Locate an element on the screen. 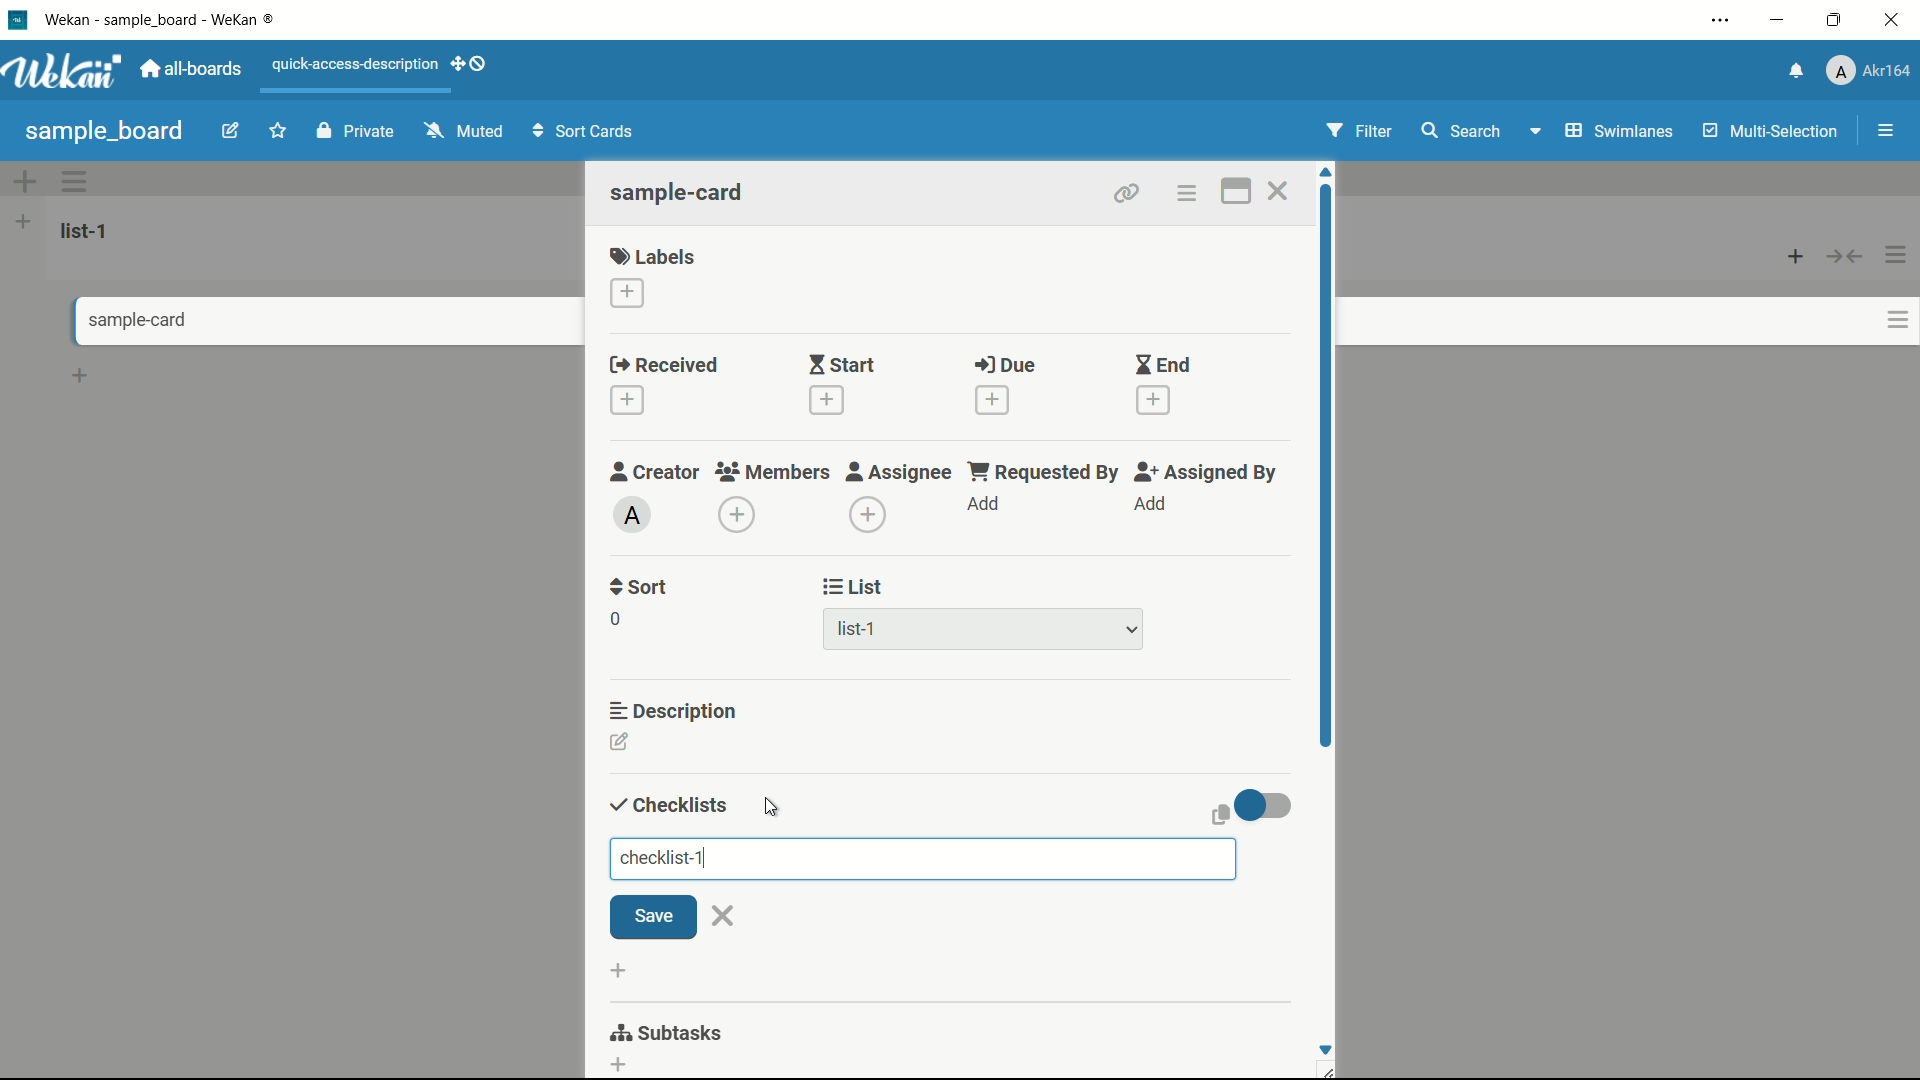 The width and height of the screenshot is (1920, 1080). copy text to clipboard is located at coordinates (1215, 814).